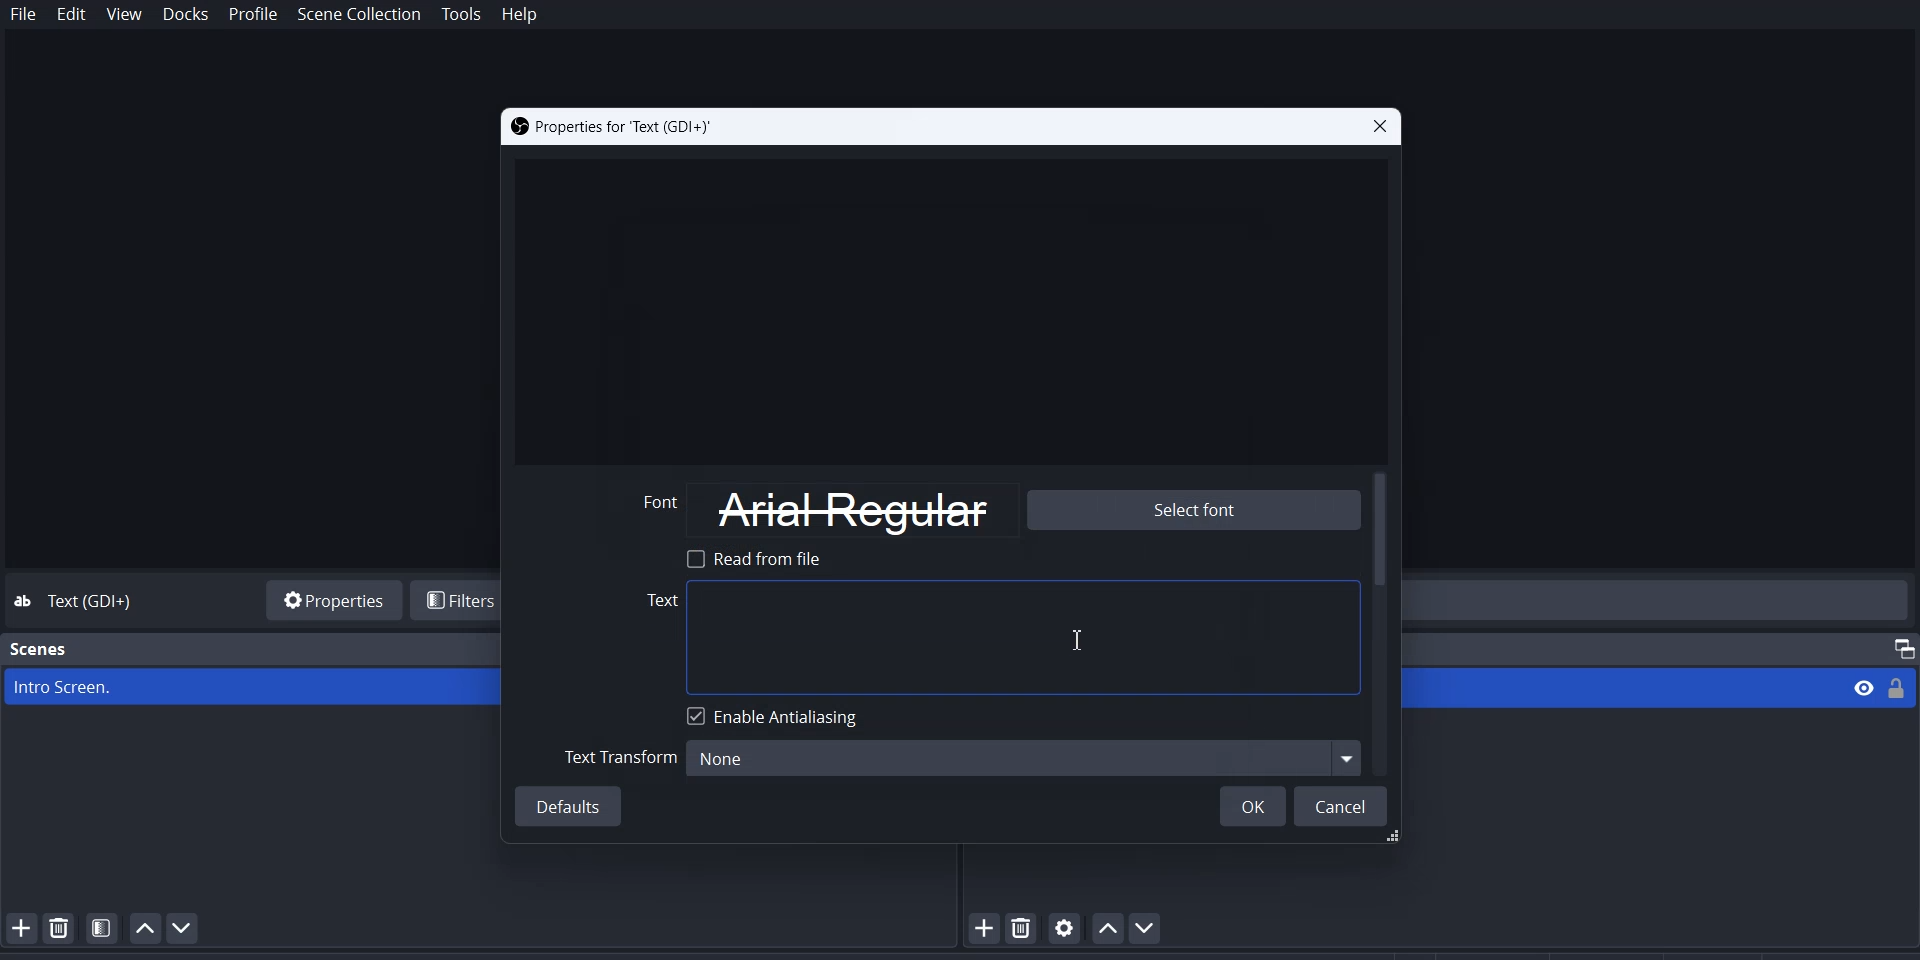 This screenshot has width=1920, height=960. Describe the element at coordinates (982, 929) in the screenshot. I see `Add Source` at that location.